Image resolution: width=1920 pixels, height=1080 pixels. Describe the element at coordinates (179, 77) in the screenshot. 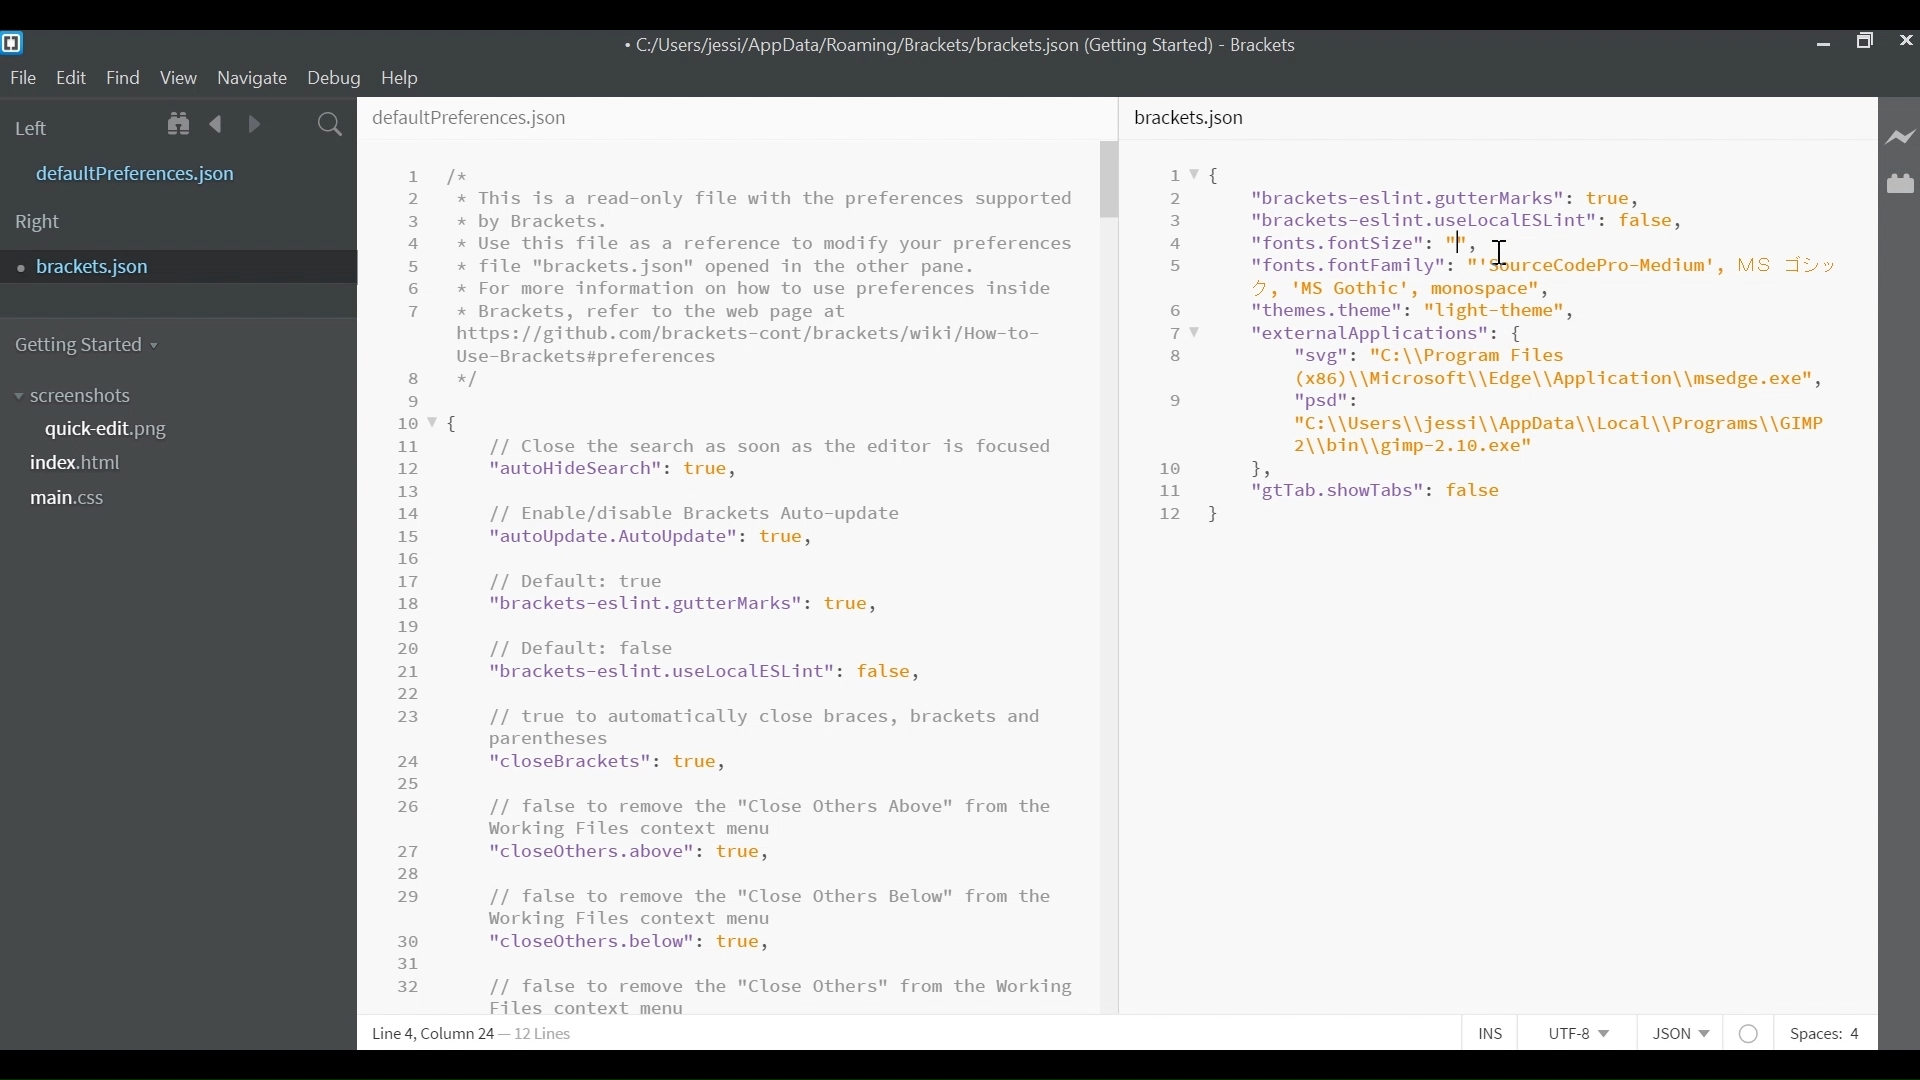

I see `View` at that location.